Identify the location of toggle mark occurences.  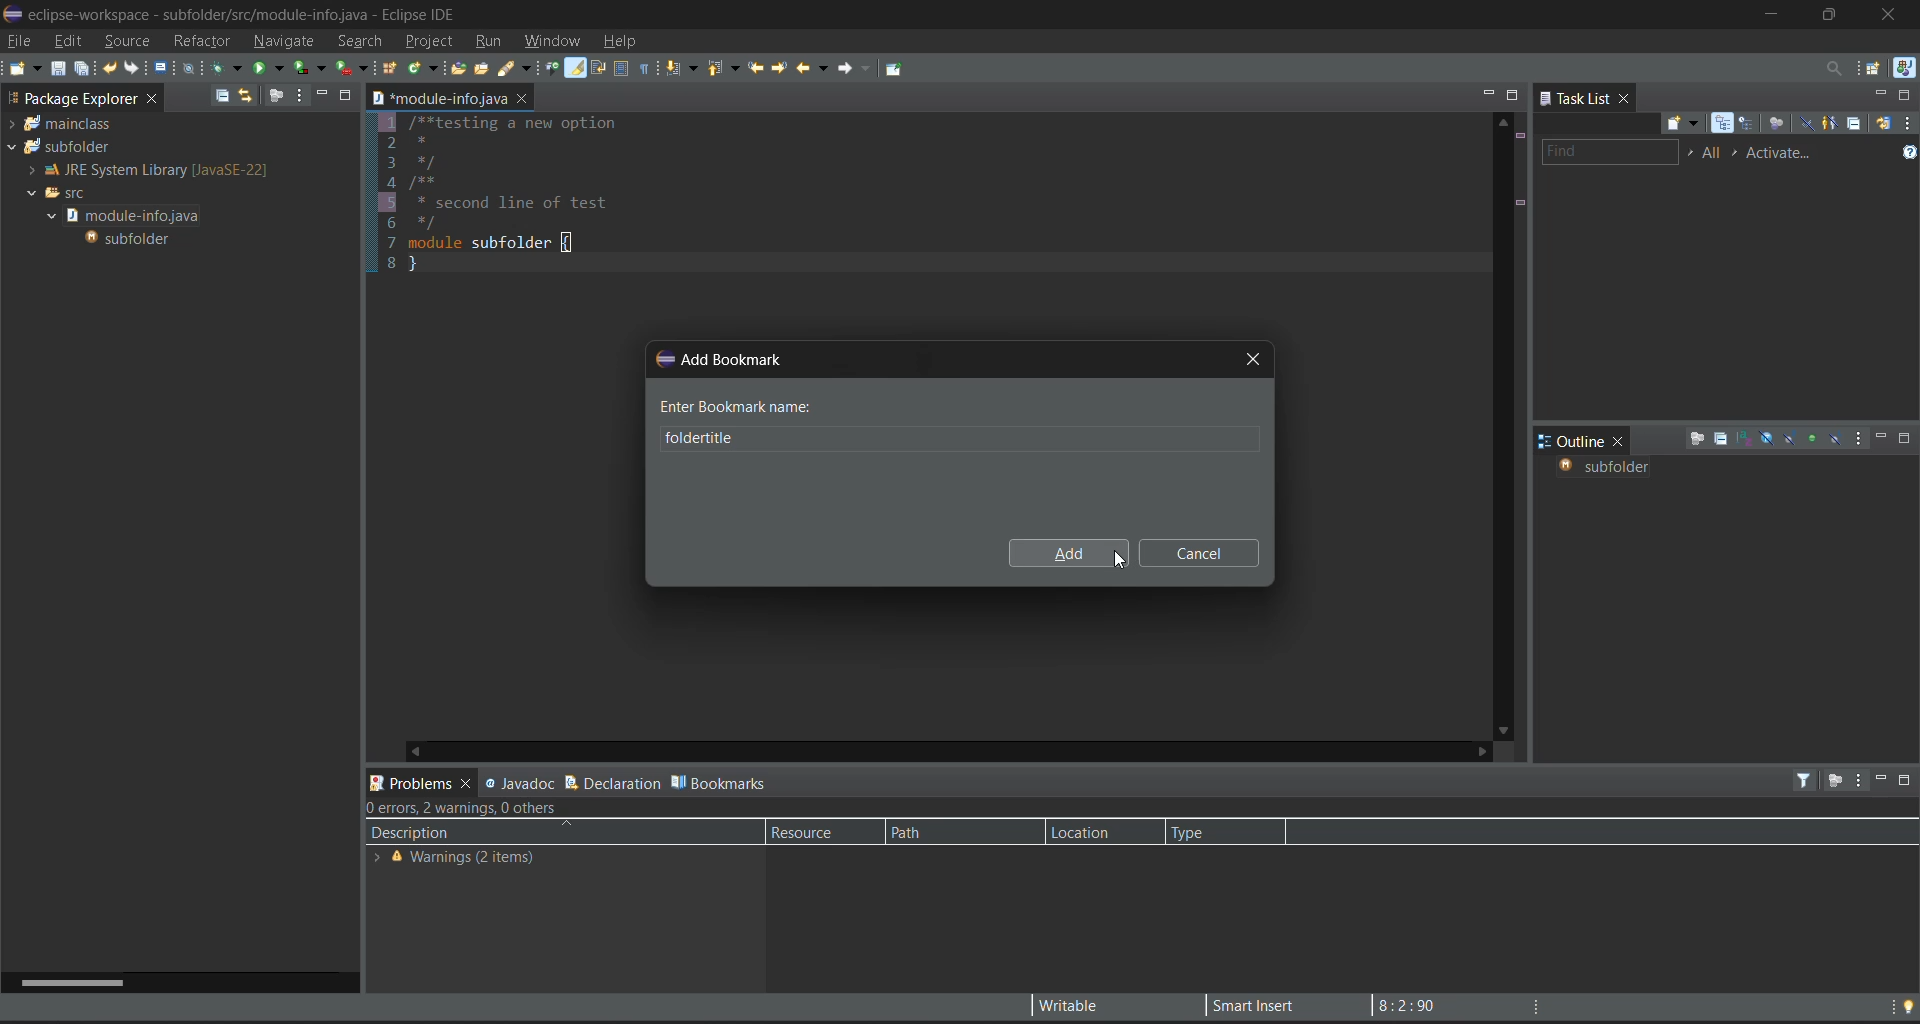
(578, 69).